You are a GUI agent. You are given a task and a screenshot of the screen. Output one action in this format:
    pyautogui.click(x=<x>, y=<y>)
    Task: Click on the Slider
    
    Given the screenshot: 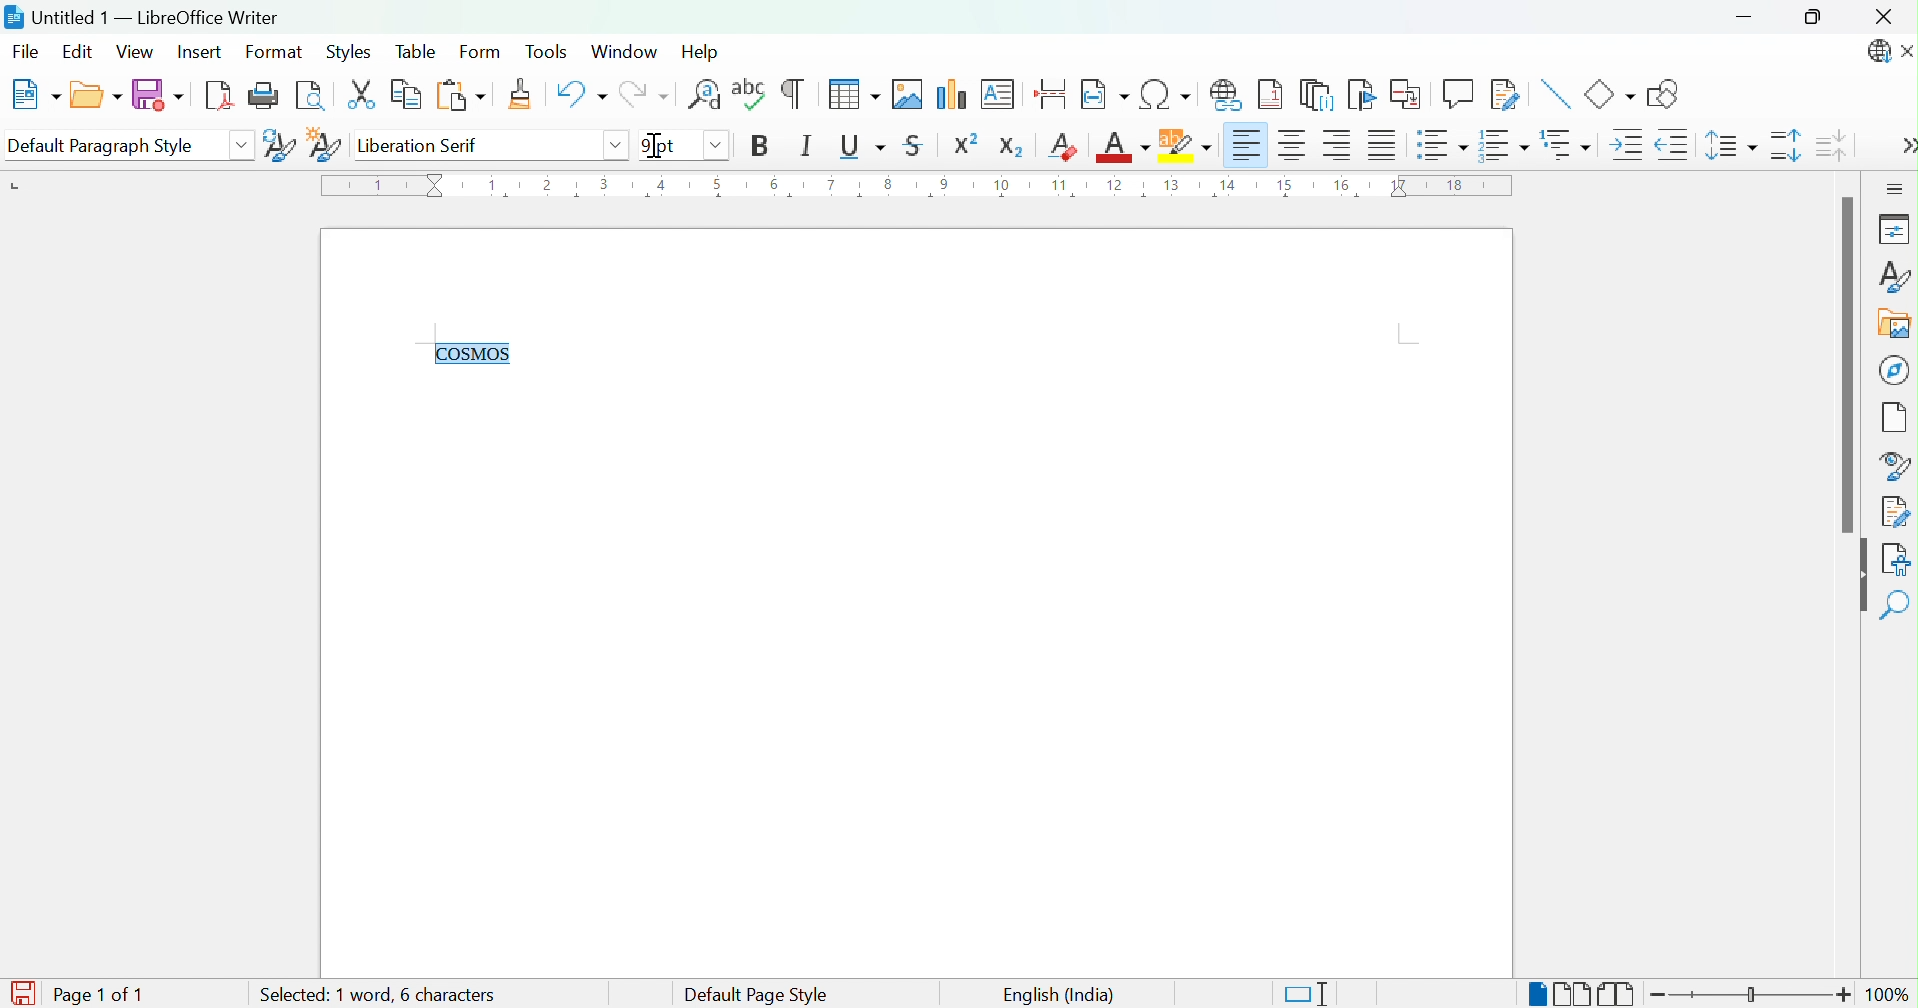 What is the action you would take?
    pyautogui.click(x=1755, y=996)
    